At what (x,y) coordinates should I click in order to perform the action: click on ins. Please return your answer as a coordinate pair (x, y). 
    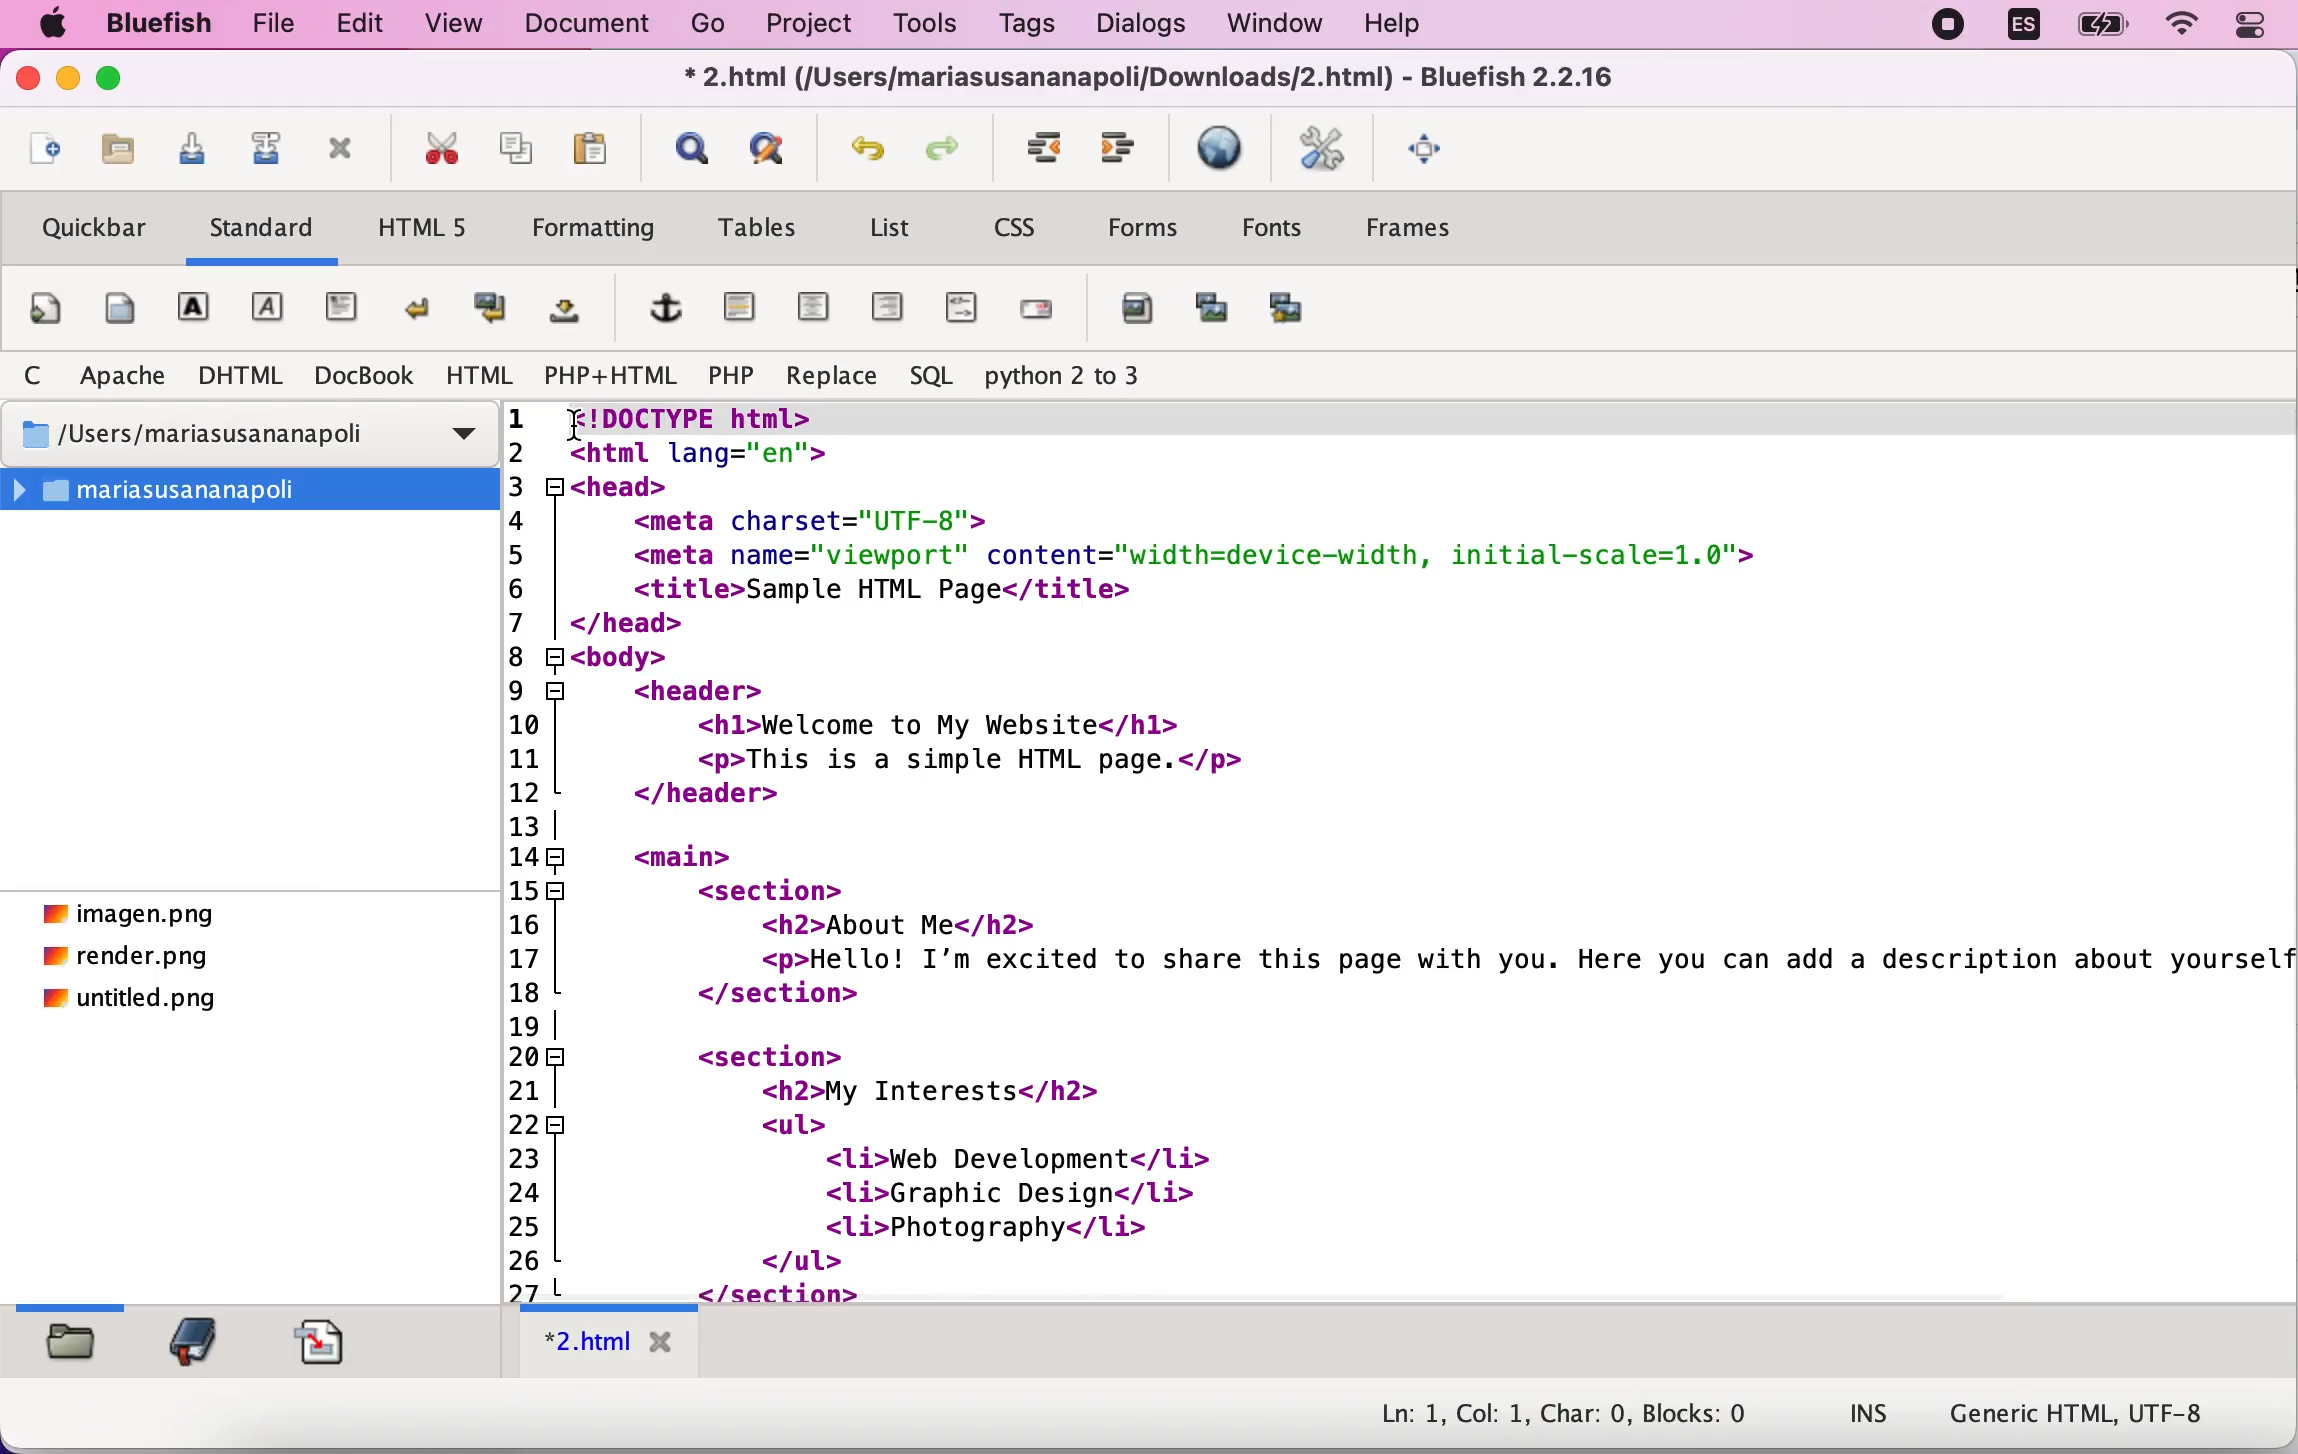
    Looking at the image, I should click on (1873, 1413).